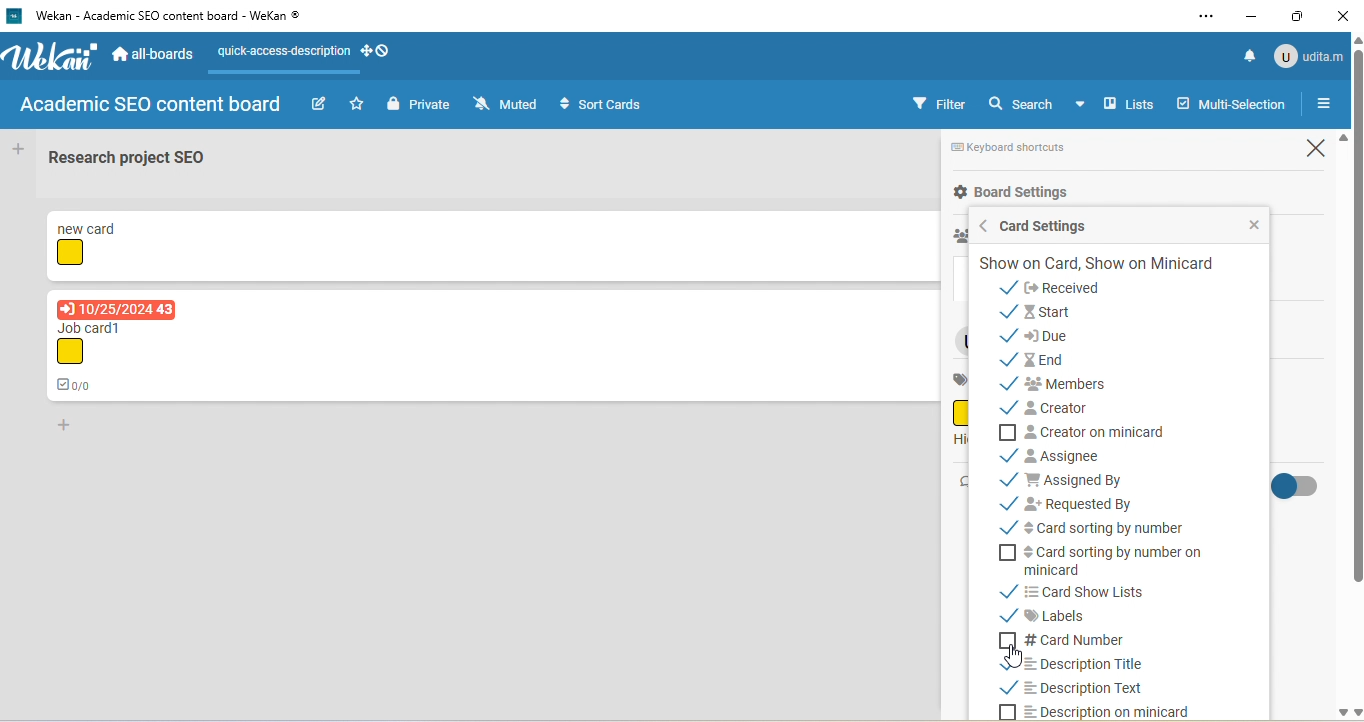 The width and height of the screenshot is (1364, 722). I want to click on toggle on/off, so click(1306, 489).